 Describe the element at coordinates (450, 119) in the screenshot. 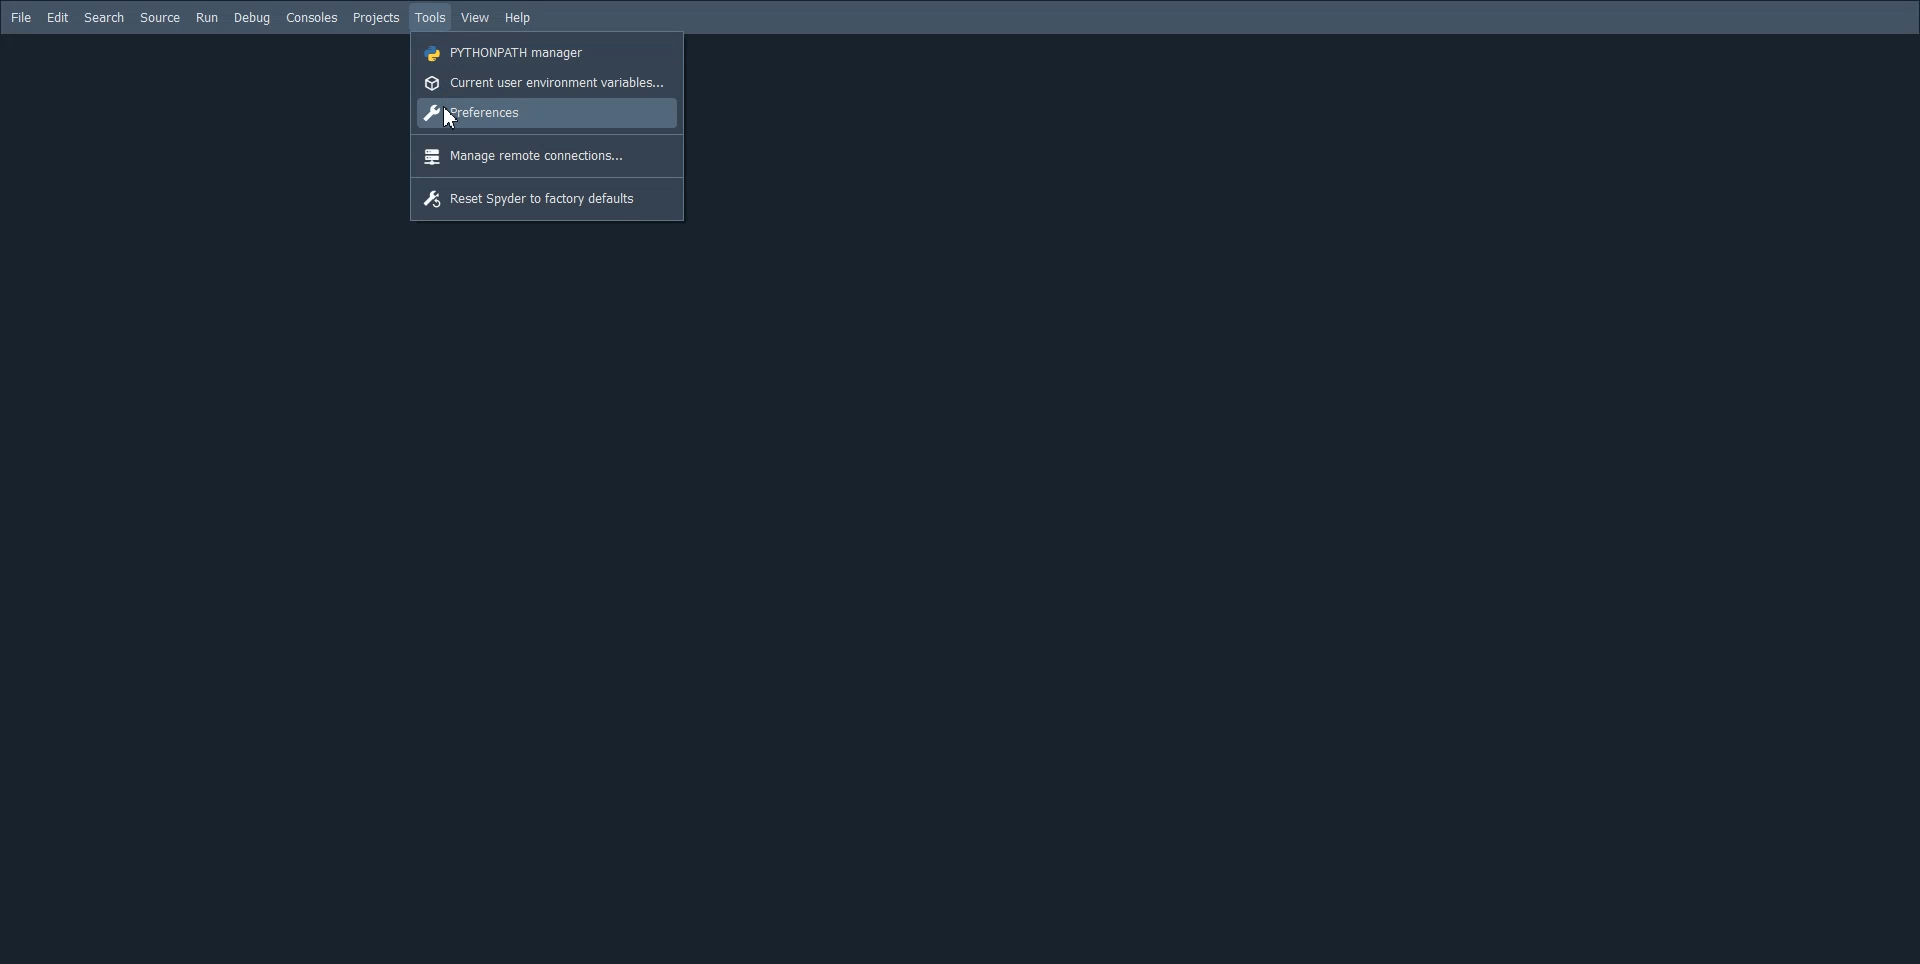

I see `cursor` at that location.